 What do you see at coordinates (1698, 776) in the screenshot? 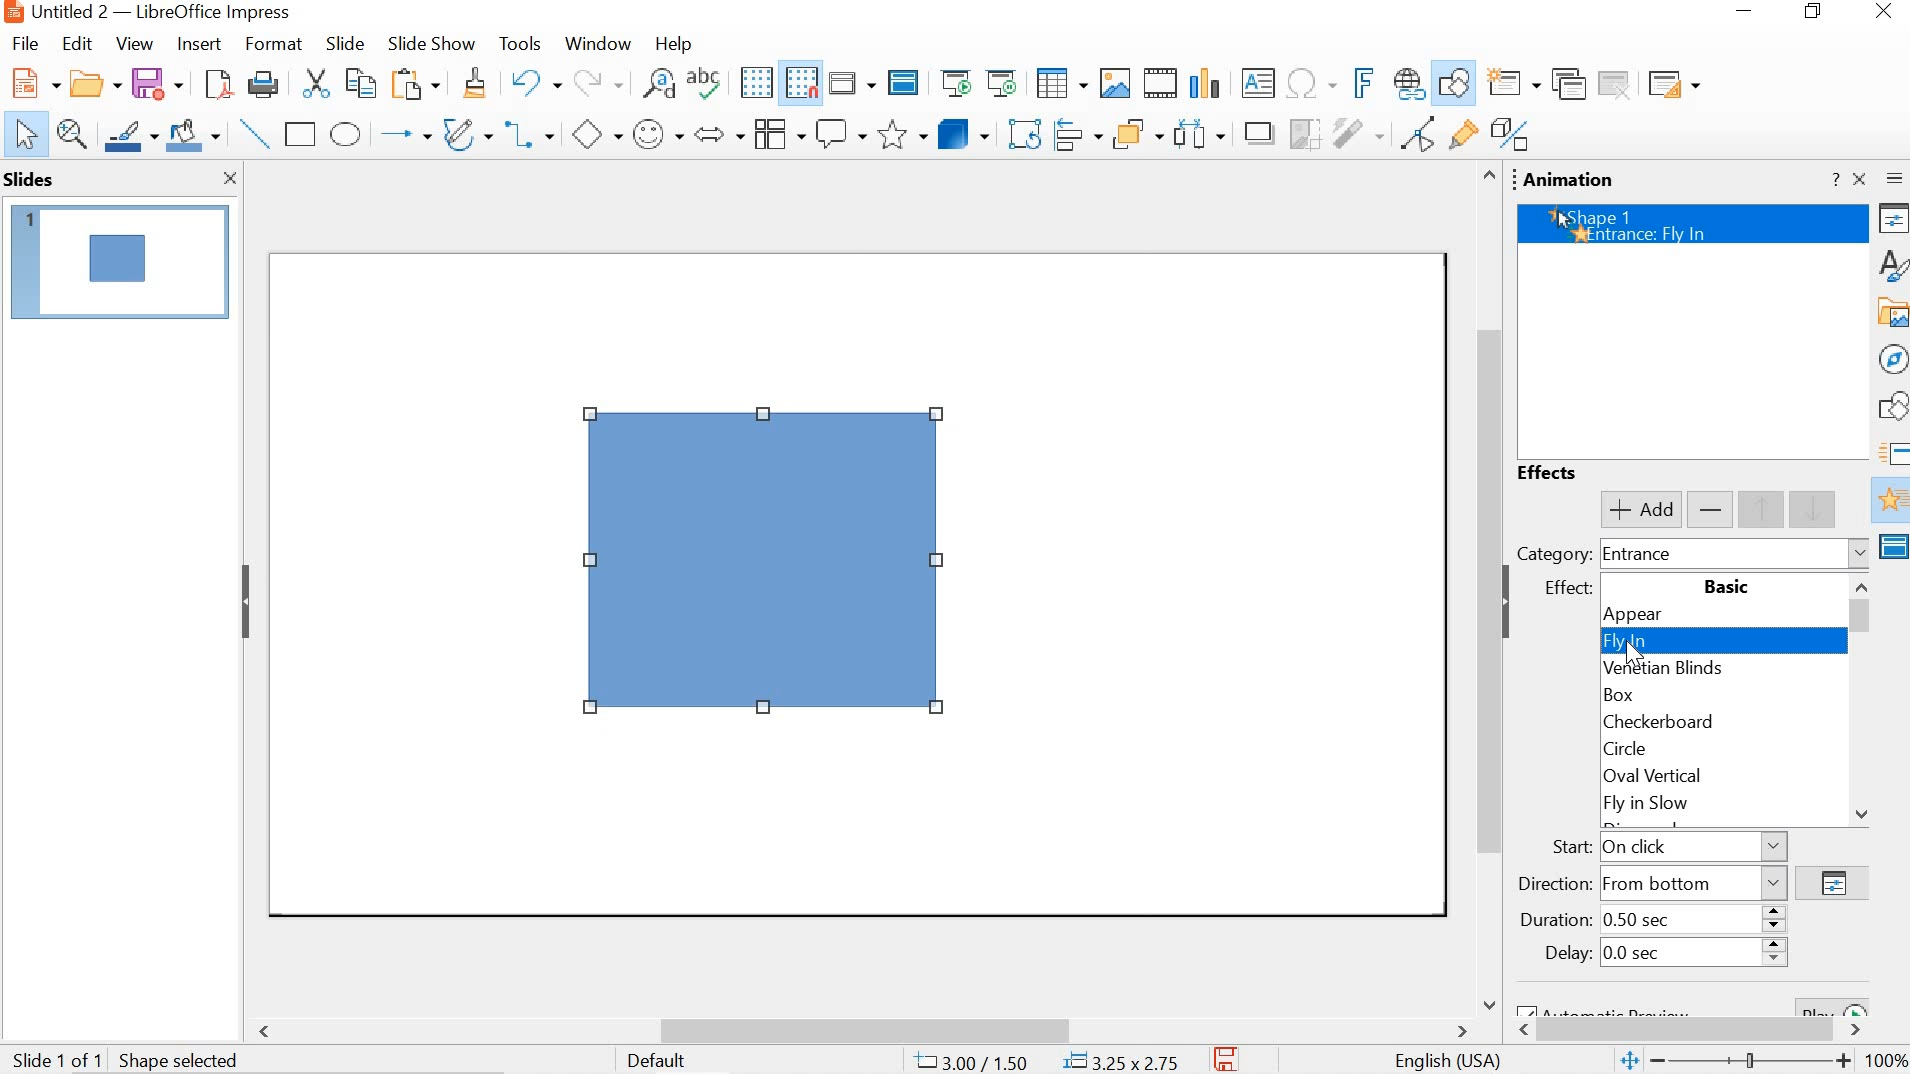
I see `oral vertical` at bounding box center [1698, 776].